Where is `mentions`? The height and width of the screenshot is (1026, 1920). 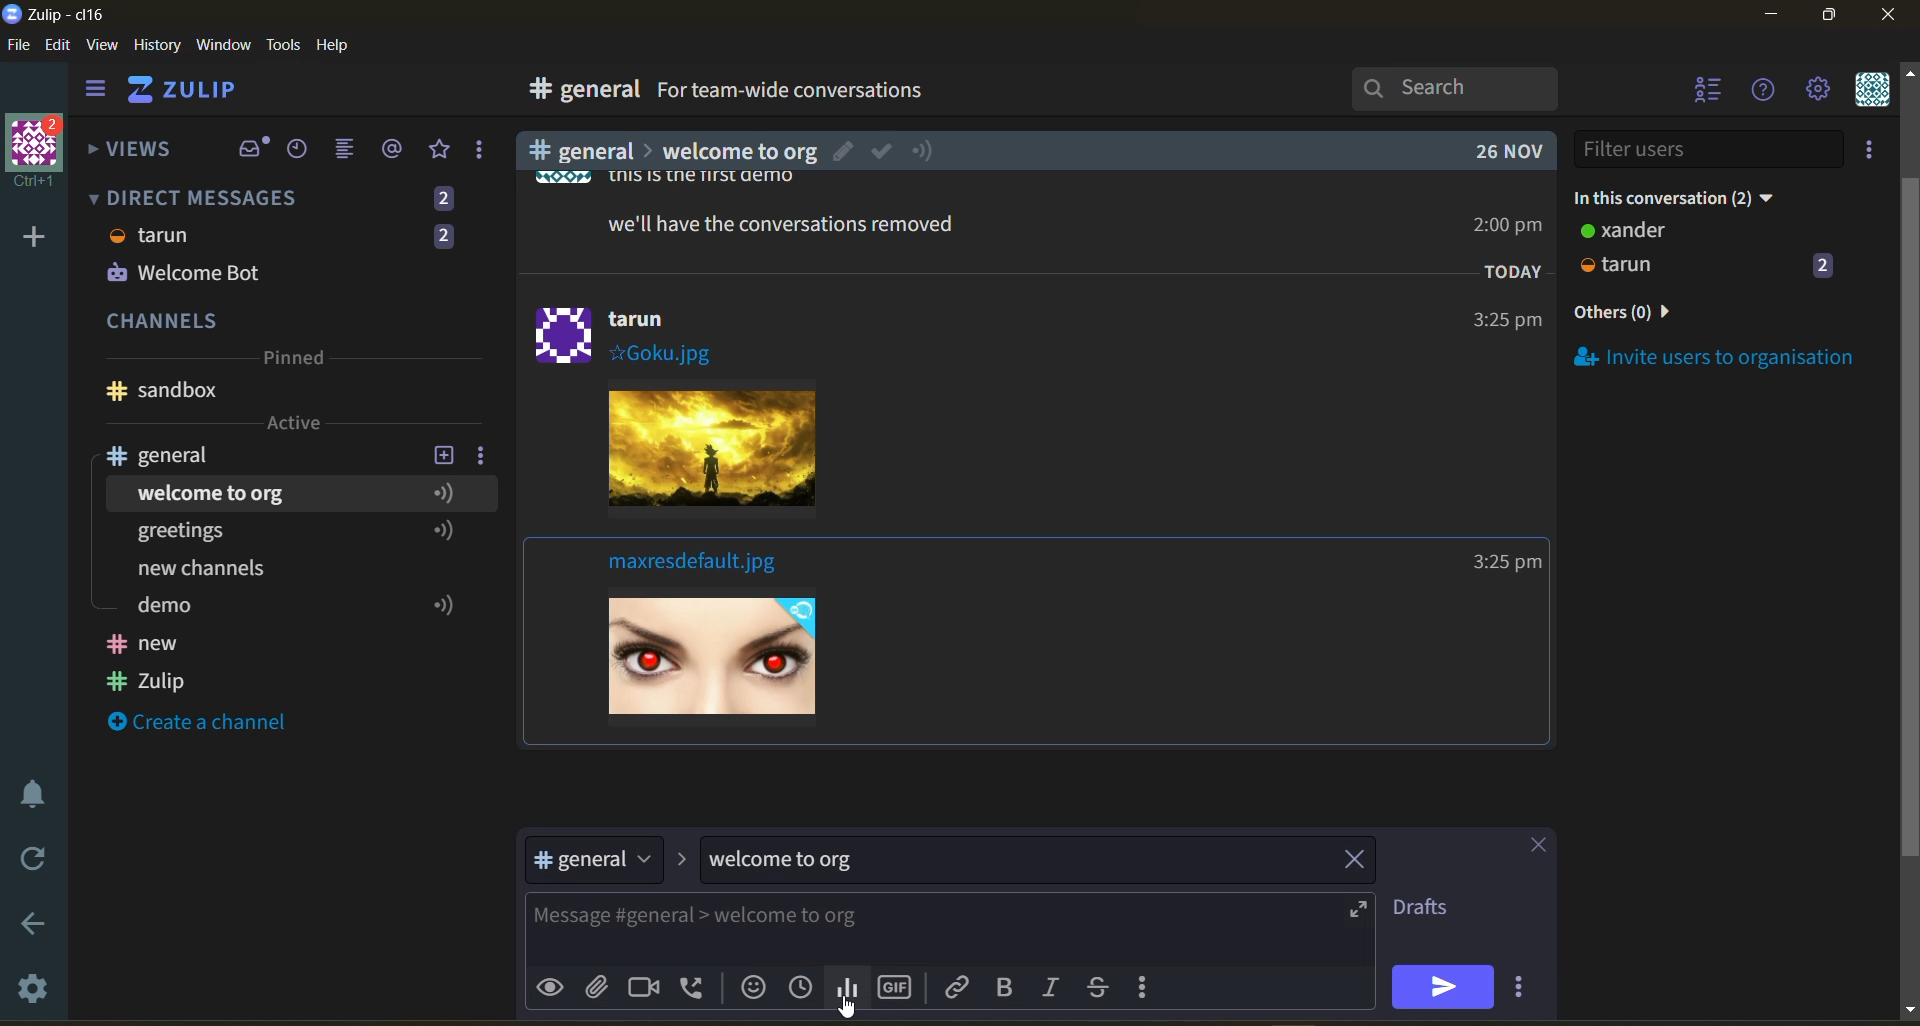 mentions is located at coordinates (396, 149).